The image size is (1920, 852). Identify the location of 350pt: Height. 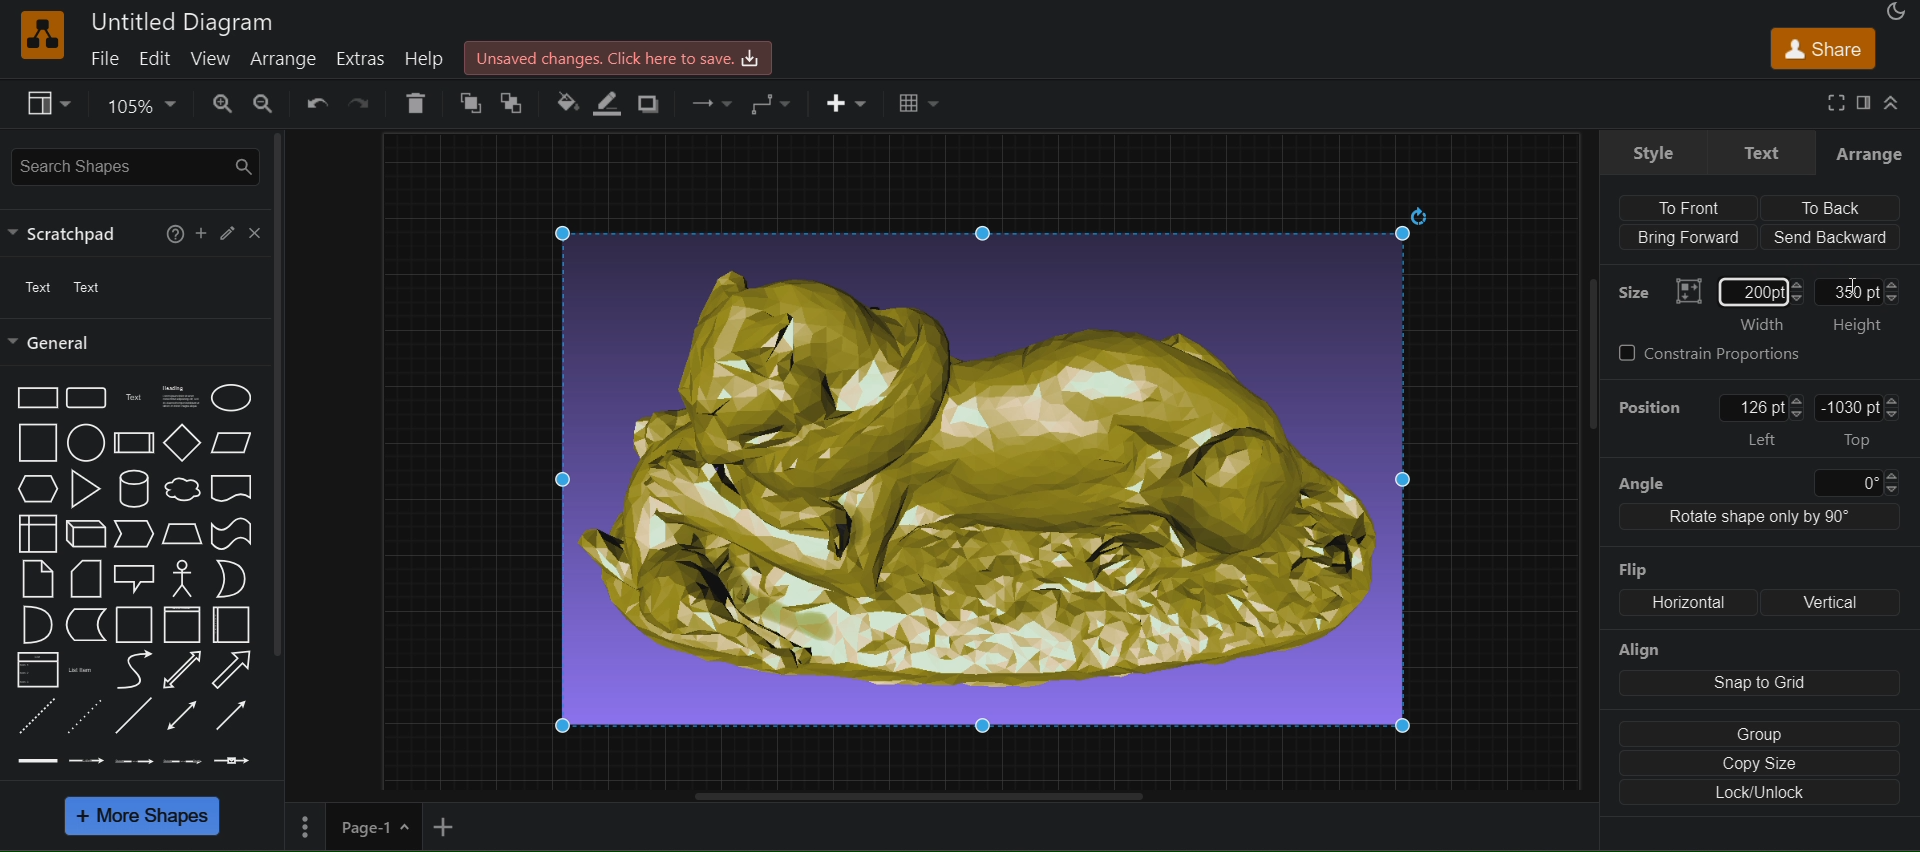
(1864, 289).